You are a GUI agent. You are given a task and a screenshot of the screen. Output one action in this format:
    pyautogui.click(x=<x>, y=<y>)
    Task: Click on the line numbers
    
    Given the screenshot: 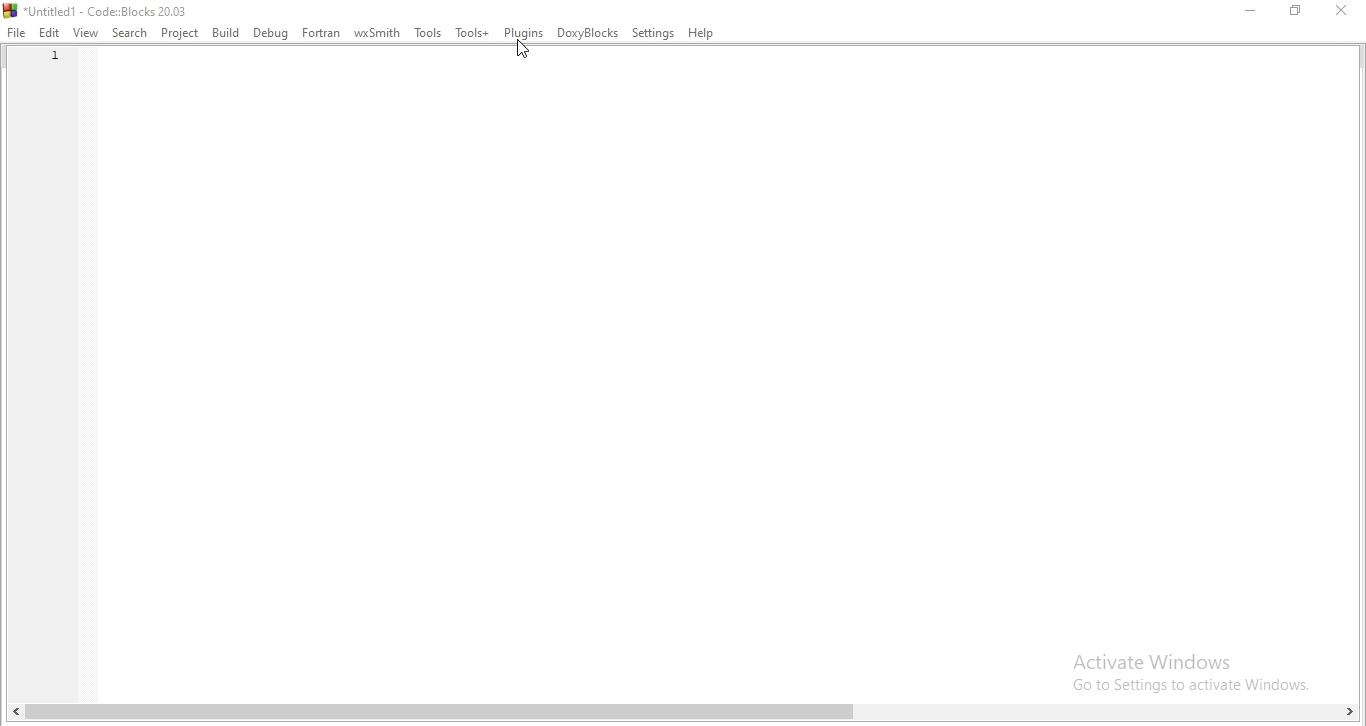 What is the action you would take?
    pyautogui.click(x=51, y=74)
    